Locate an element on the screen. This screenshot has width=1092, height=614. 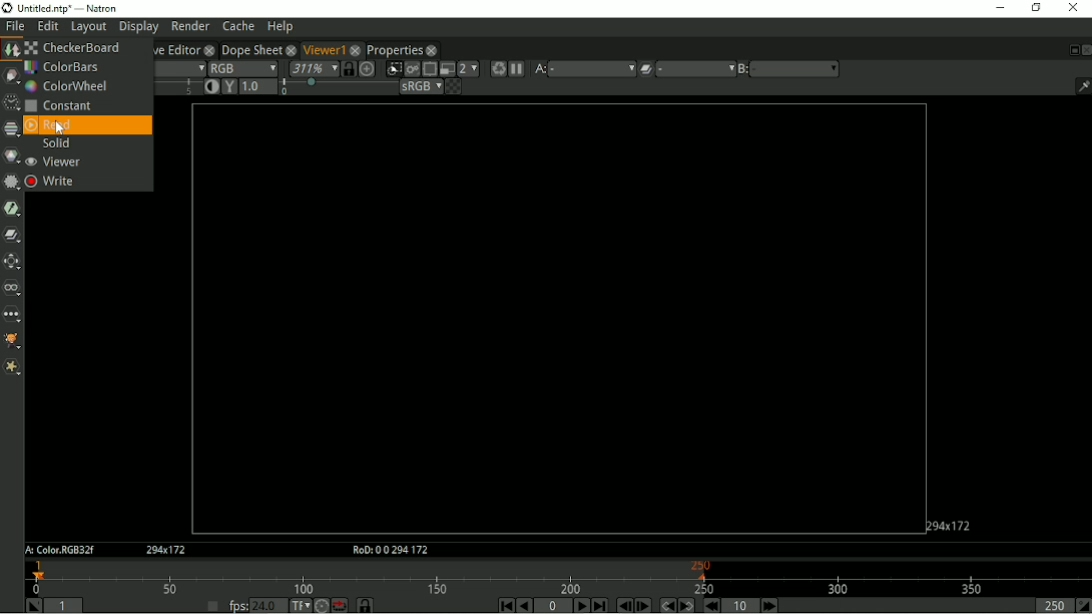
close is located at coordinates (209, 49).